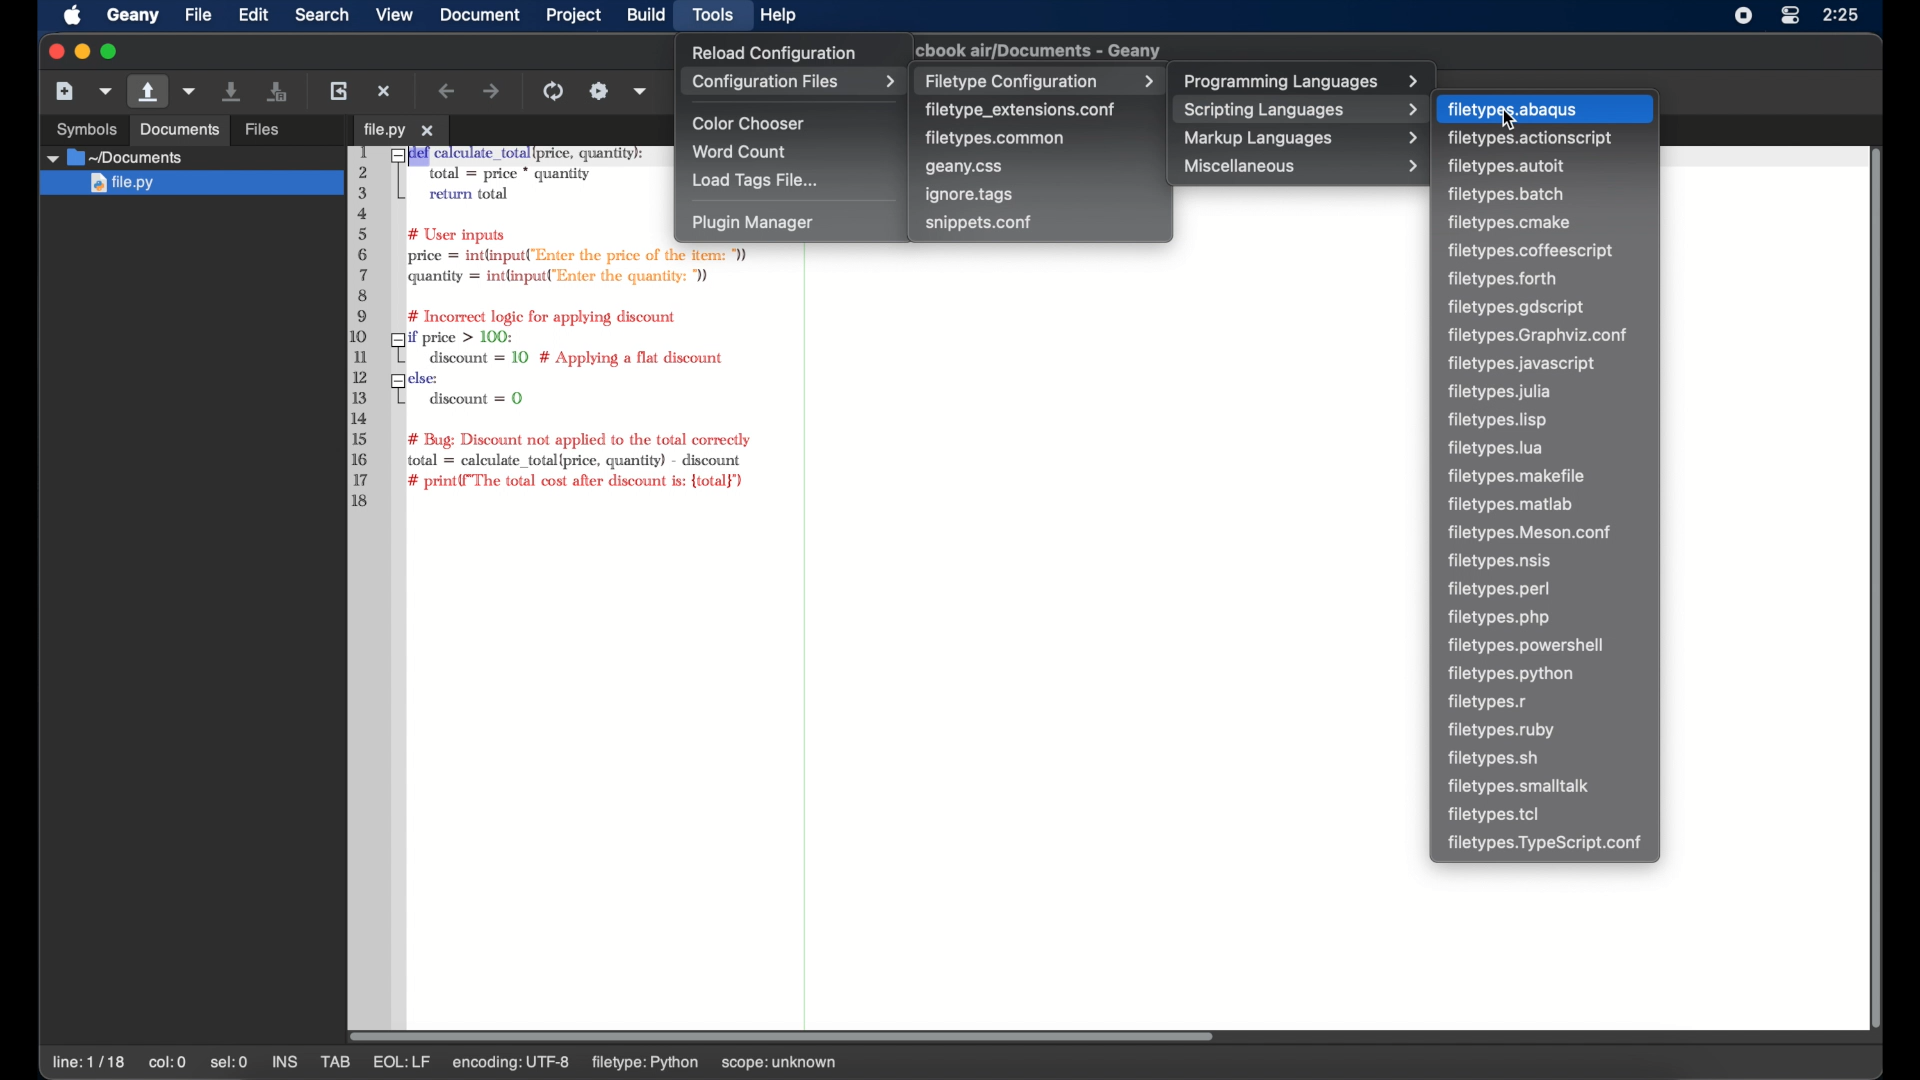 This screenshot has height=1080, width=1920. What do you see at coordinates (133, 16) in the screenshot?
I see `geany` at bounding box center [133, 16].